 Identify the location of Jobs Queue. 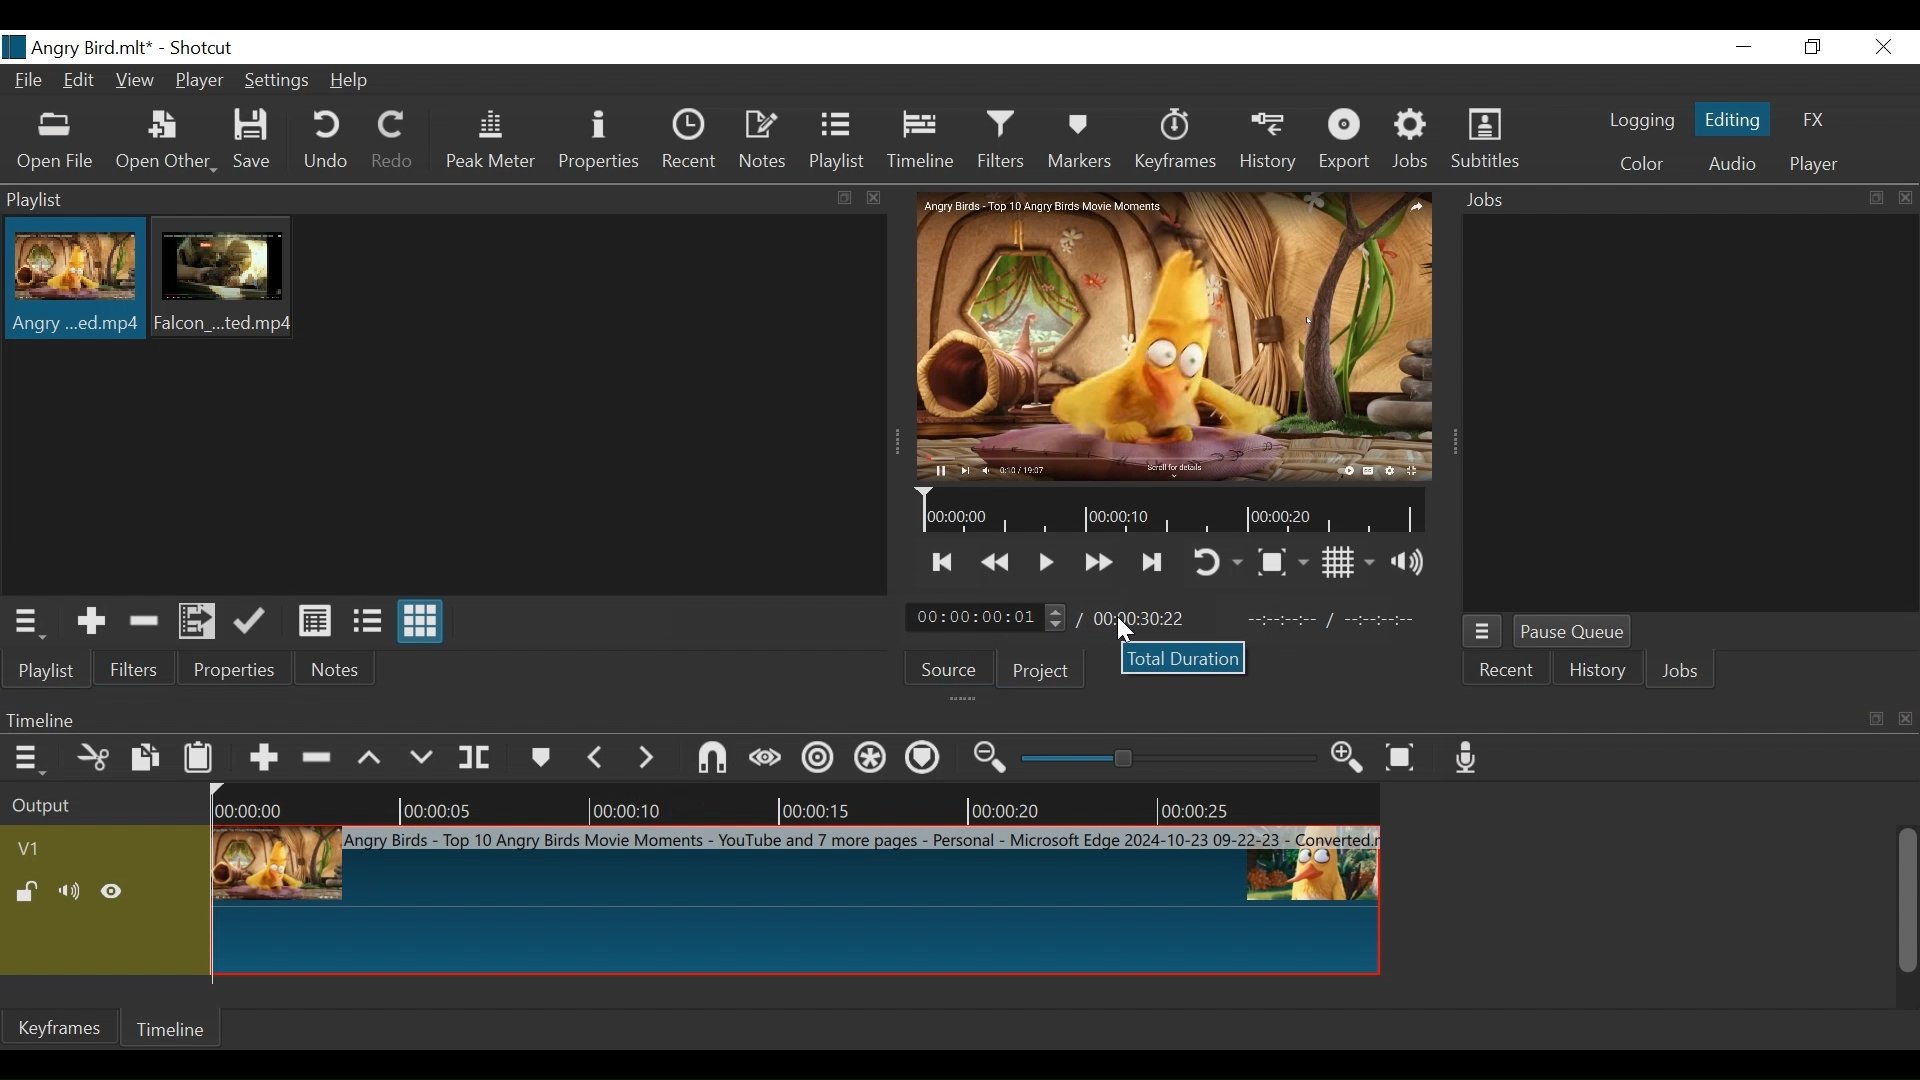
(1484, 632).